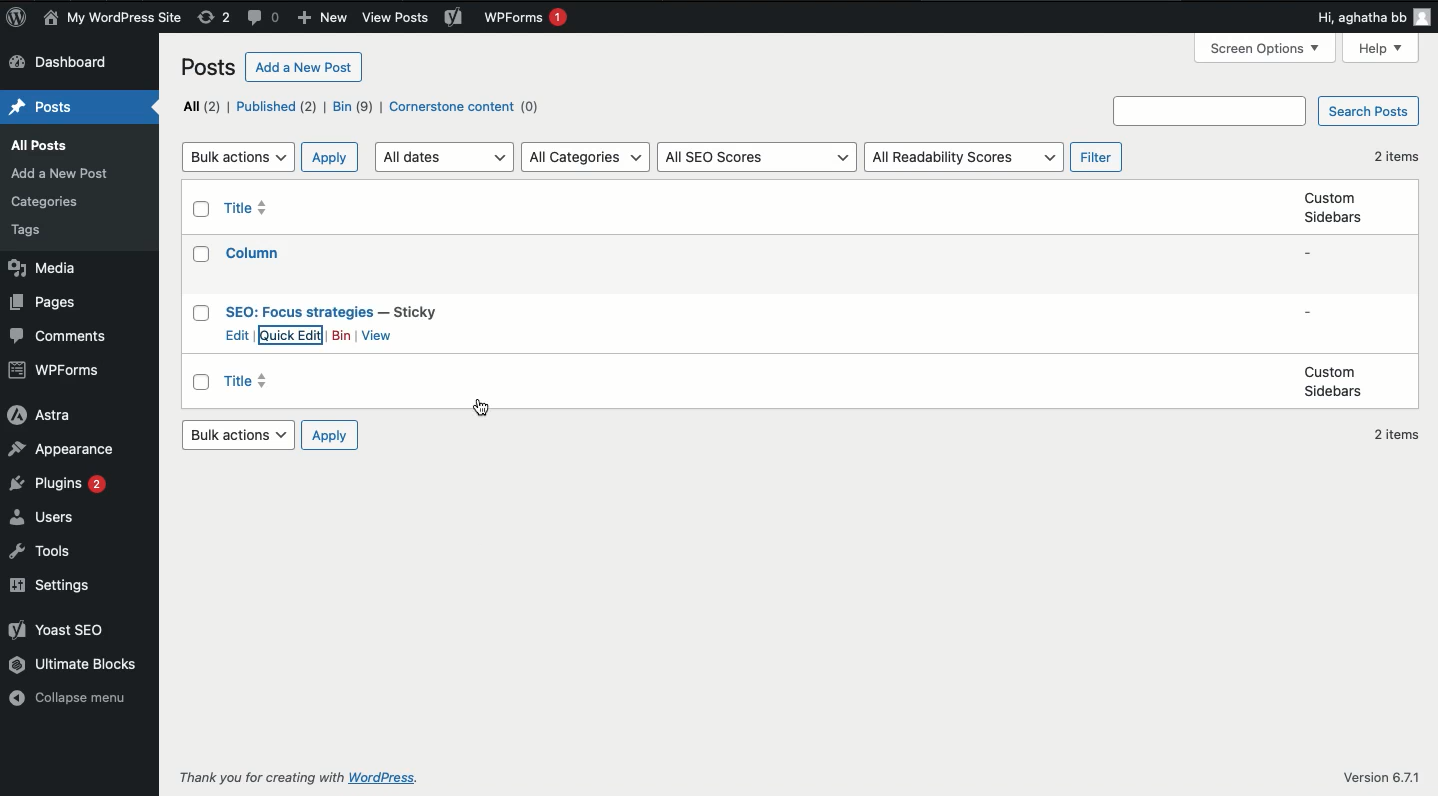 The image size is (1438, 796). I want to click on Published, so click(276, 106).